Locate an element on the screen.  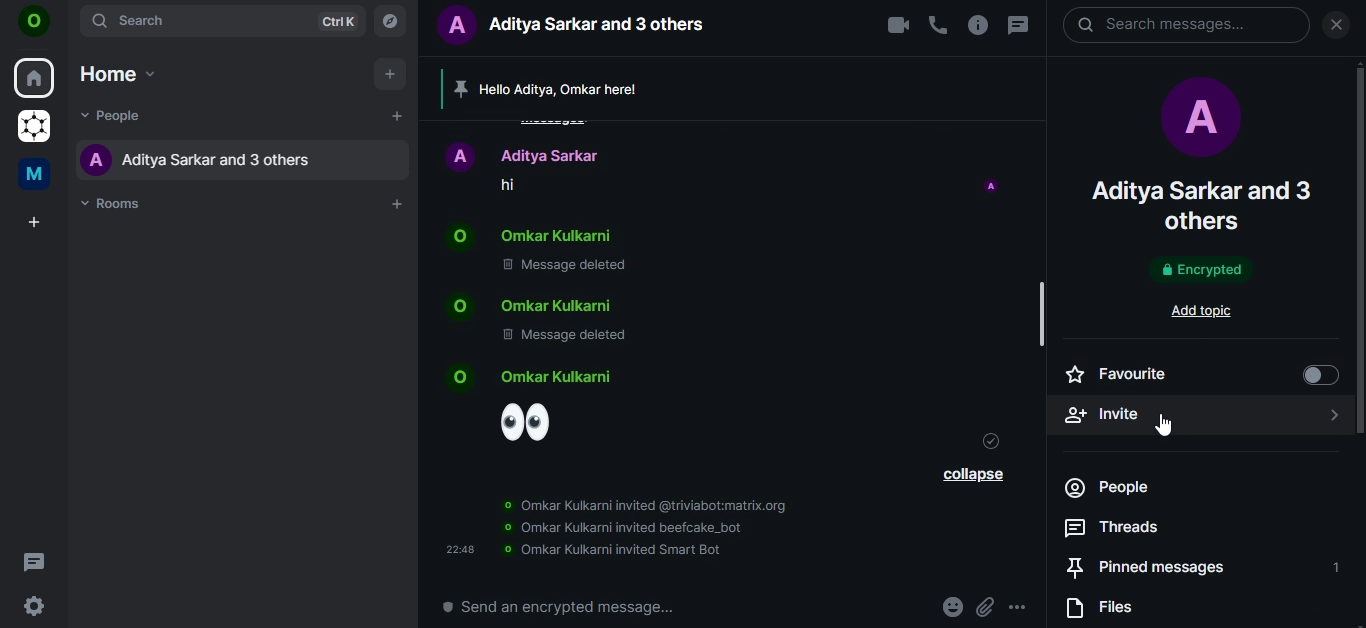
threads is located at coordinates (1113, 529).